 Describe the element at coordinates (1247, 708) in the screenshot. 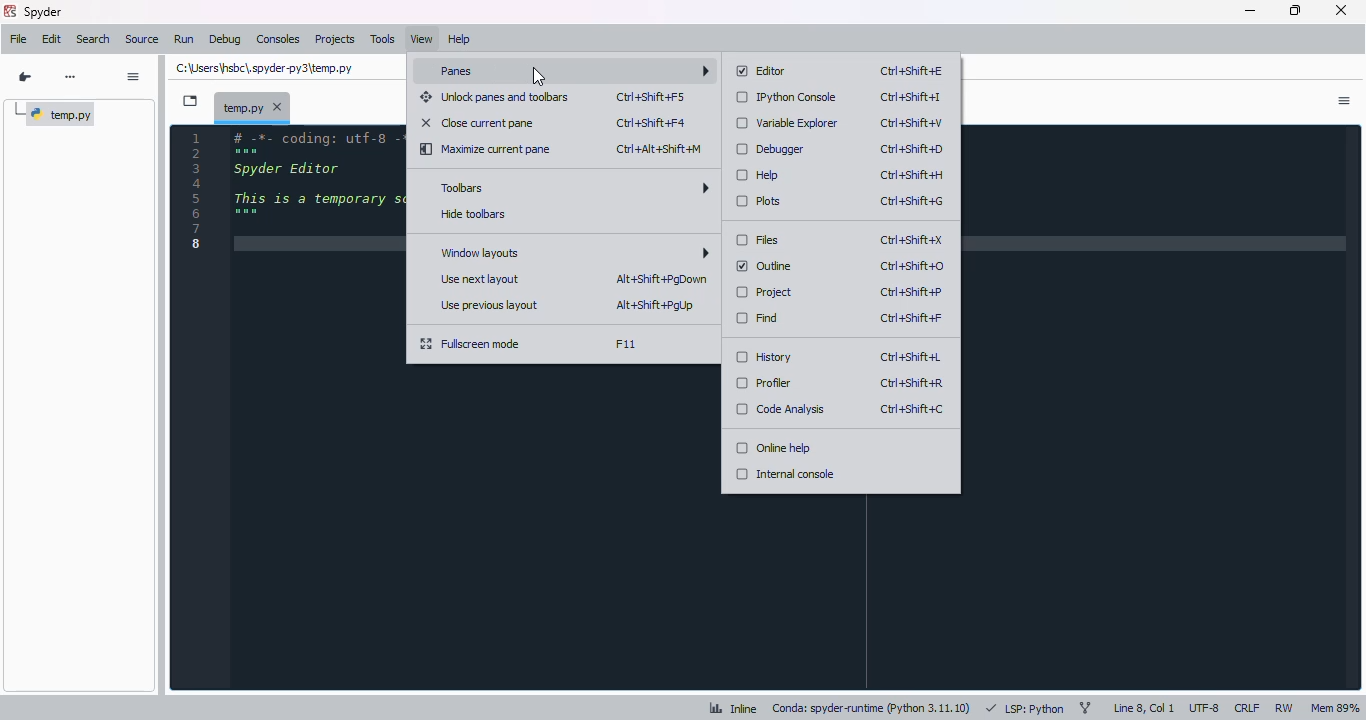

I see `CRLF` at that location.